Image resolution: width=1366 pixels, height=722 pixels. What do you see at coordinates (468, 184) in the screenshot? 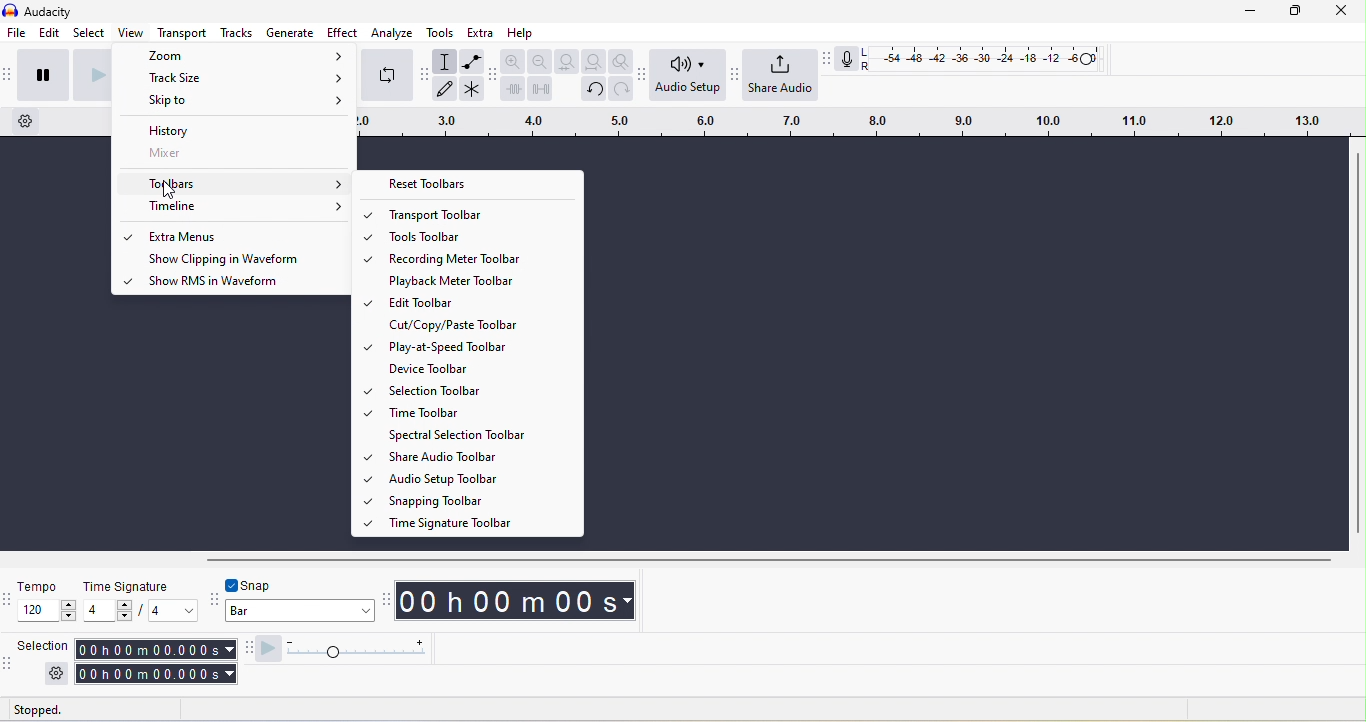
I see `Reset toolbar` at bounding box center [468, 184].